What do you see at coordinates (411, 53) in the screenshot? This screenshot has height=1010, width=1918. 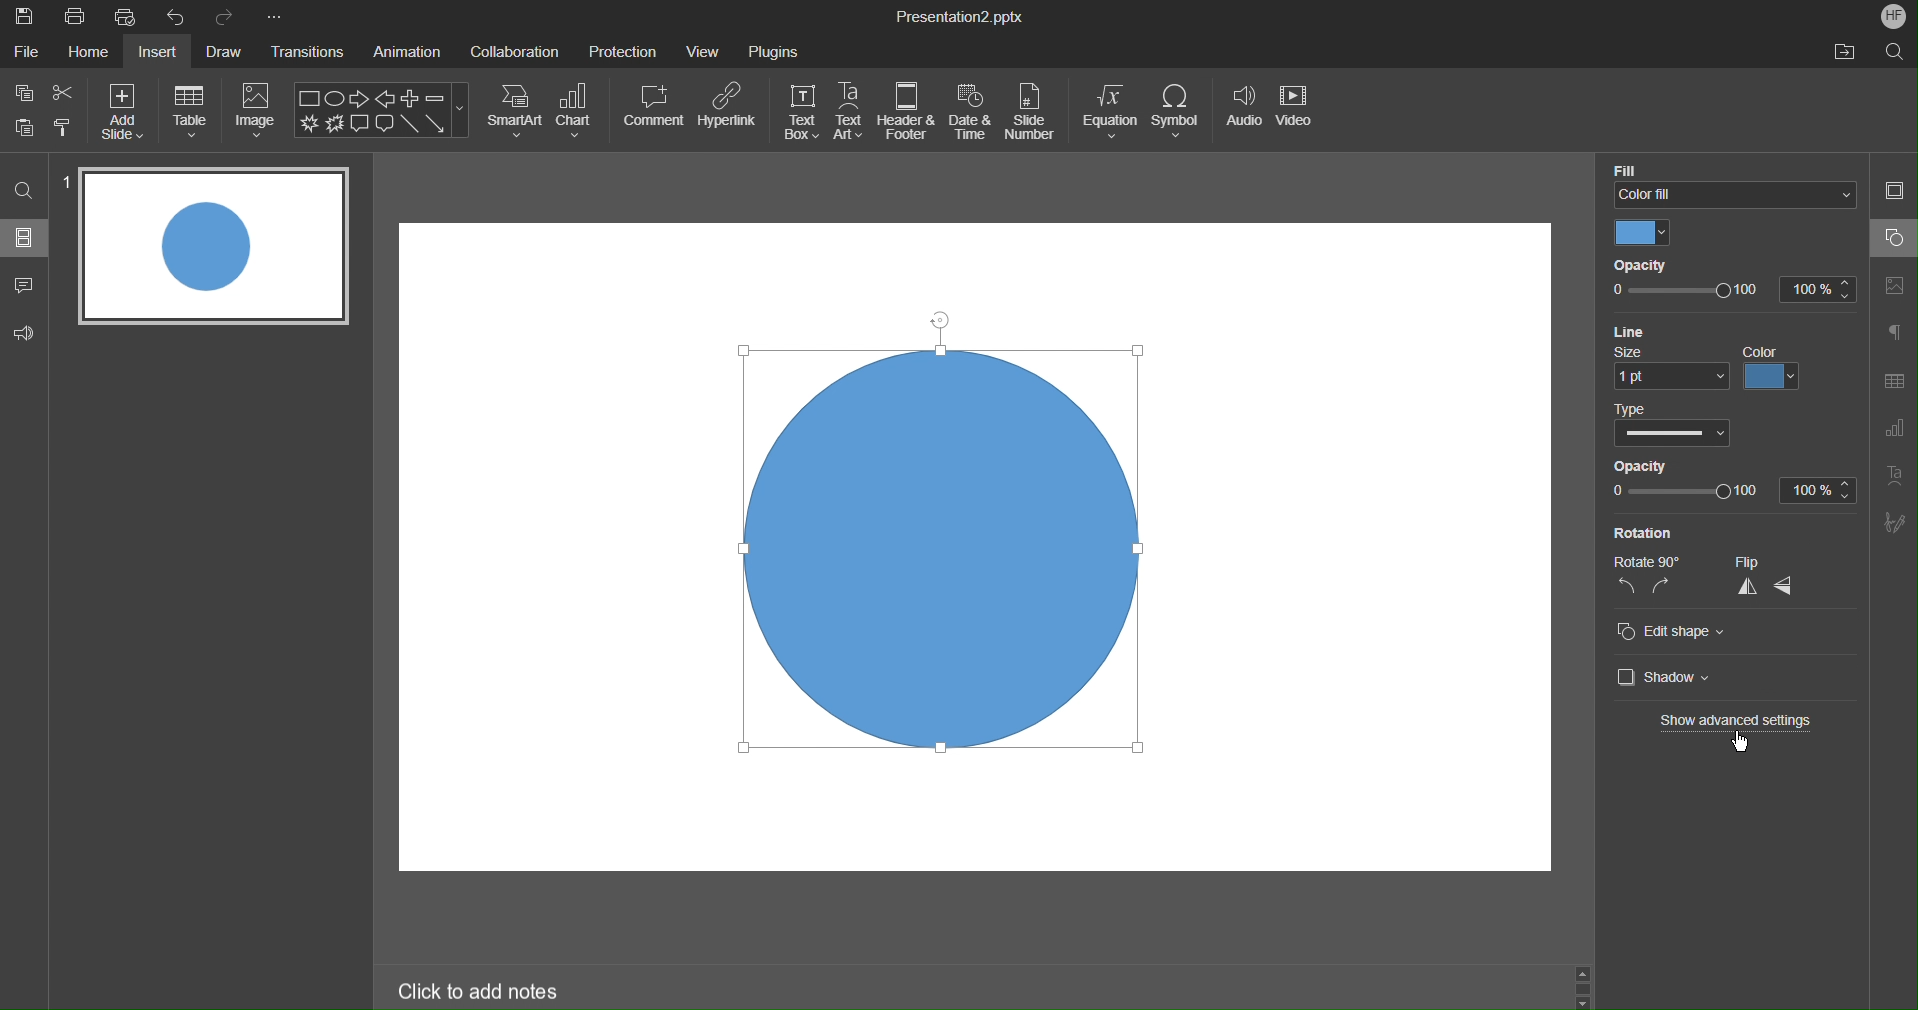 I see `Animation` at bounding box center [411, 53].